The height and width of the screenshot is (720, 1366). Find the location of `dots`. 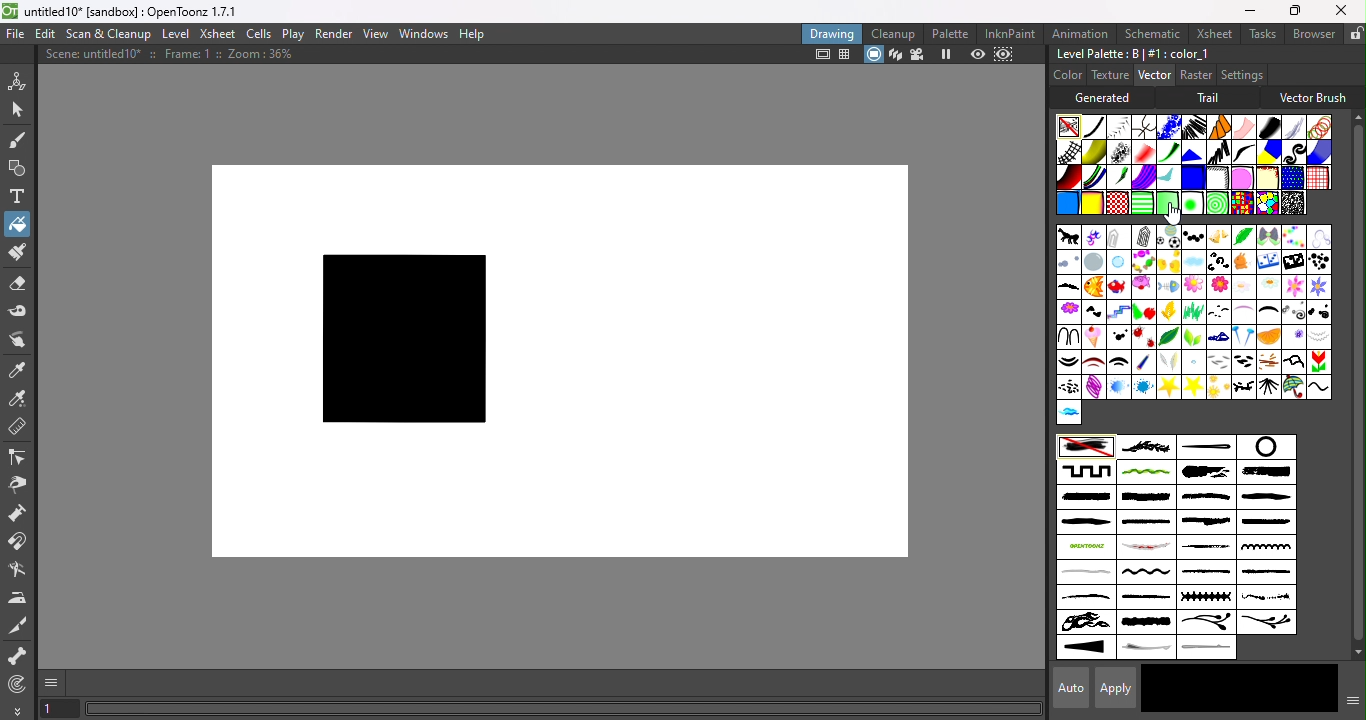

dots is located at coordinates (1119, 337).